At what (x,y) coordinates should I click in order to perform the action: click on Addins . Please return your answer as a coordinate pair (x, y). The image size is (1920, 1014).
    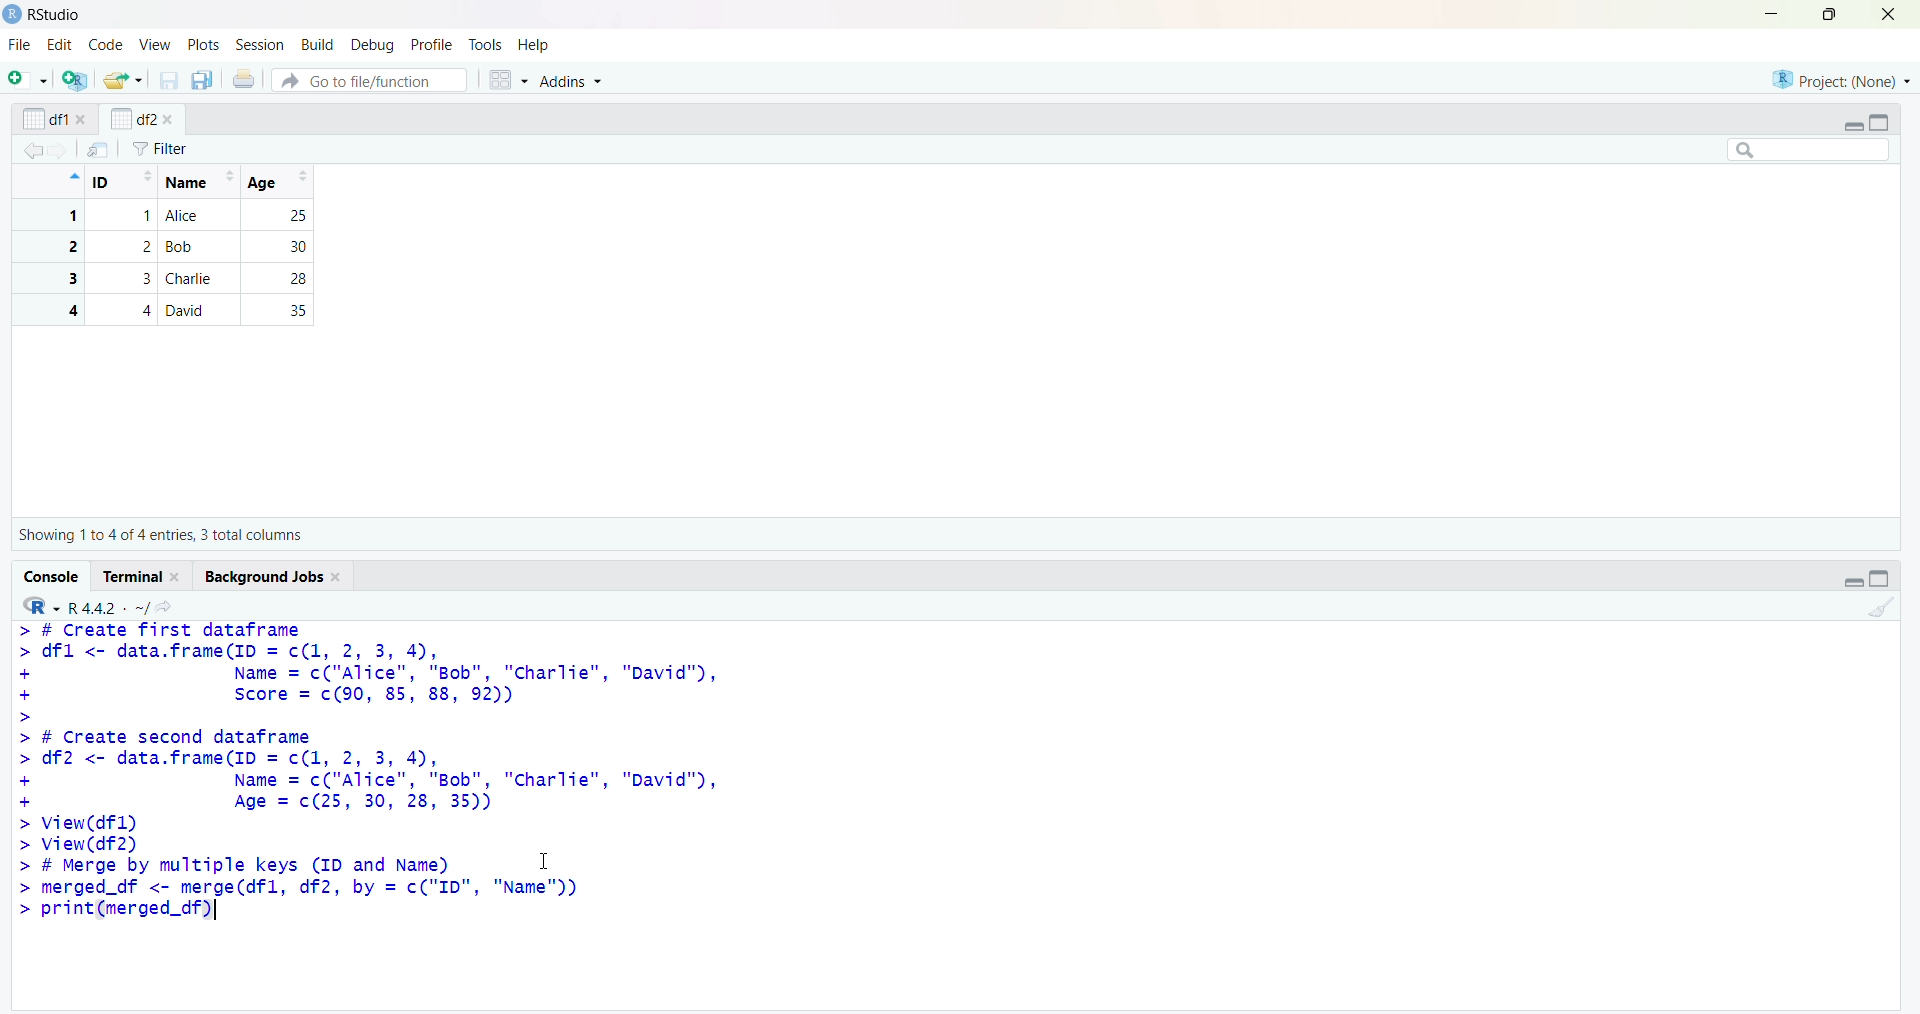
    Looking at the image, I should click on (569, 80).